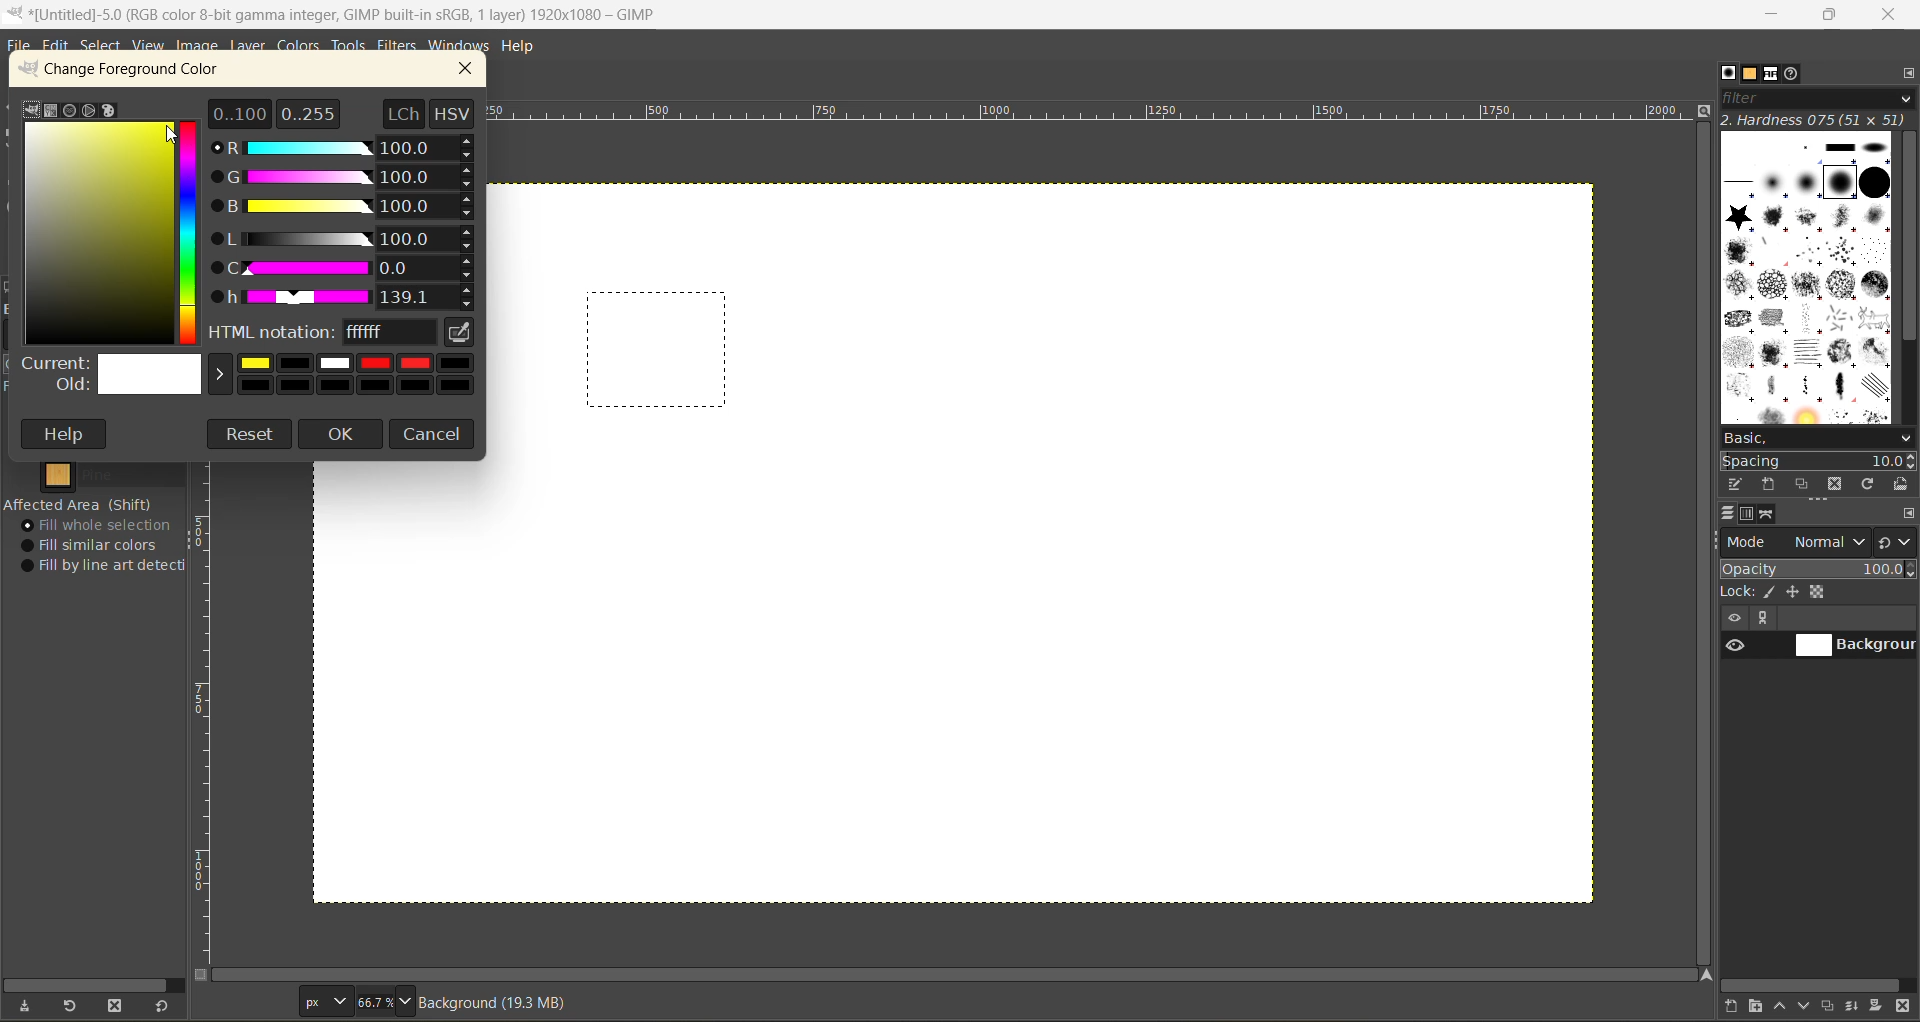 This screenshot has width=1920, height=1022. Describe the element at coordinates (1877, 1007) in the screenshot. I see `add a mask` at that location.